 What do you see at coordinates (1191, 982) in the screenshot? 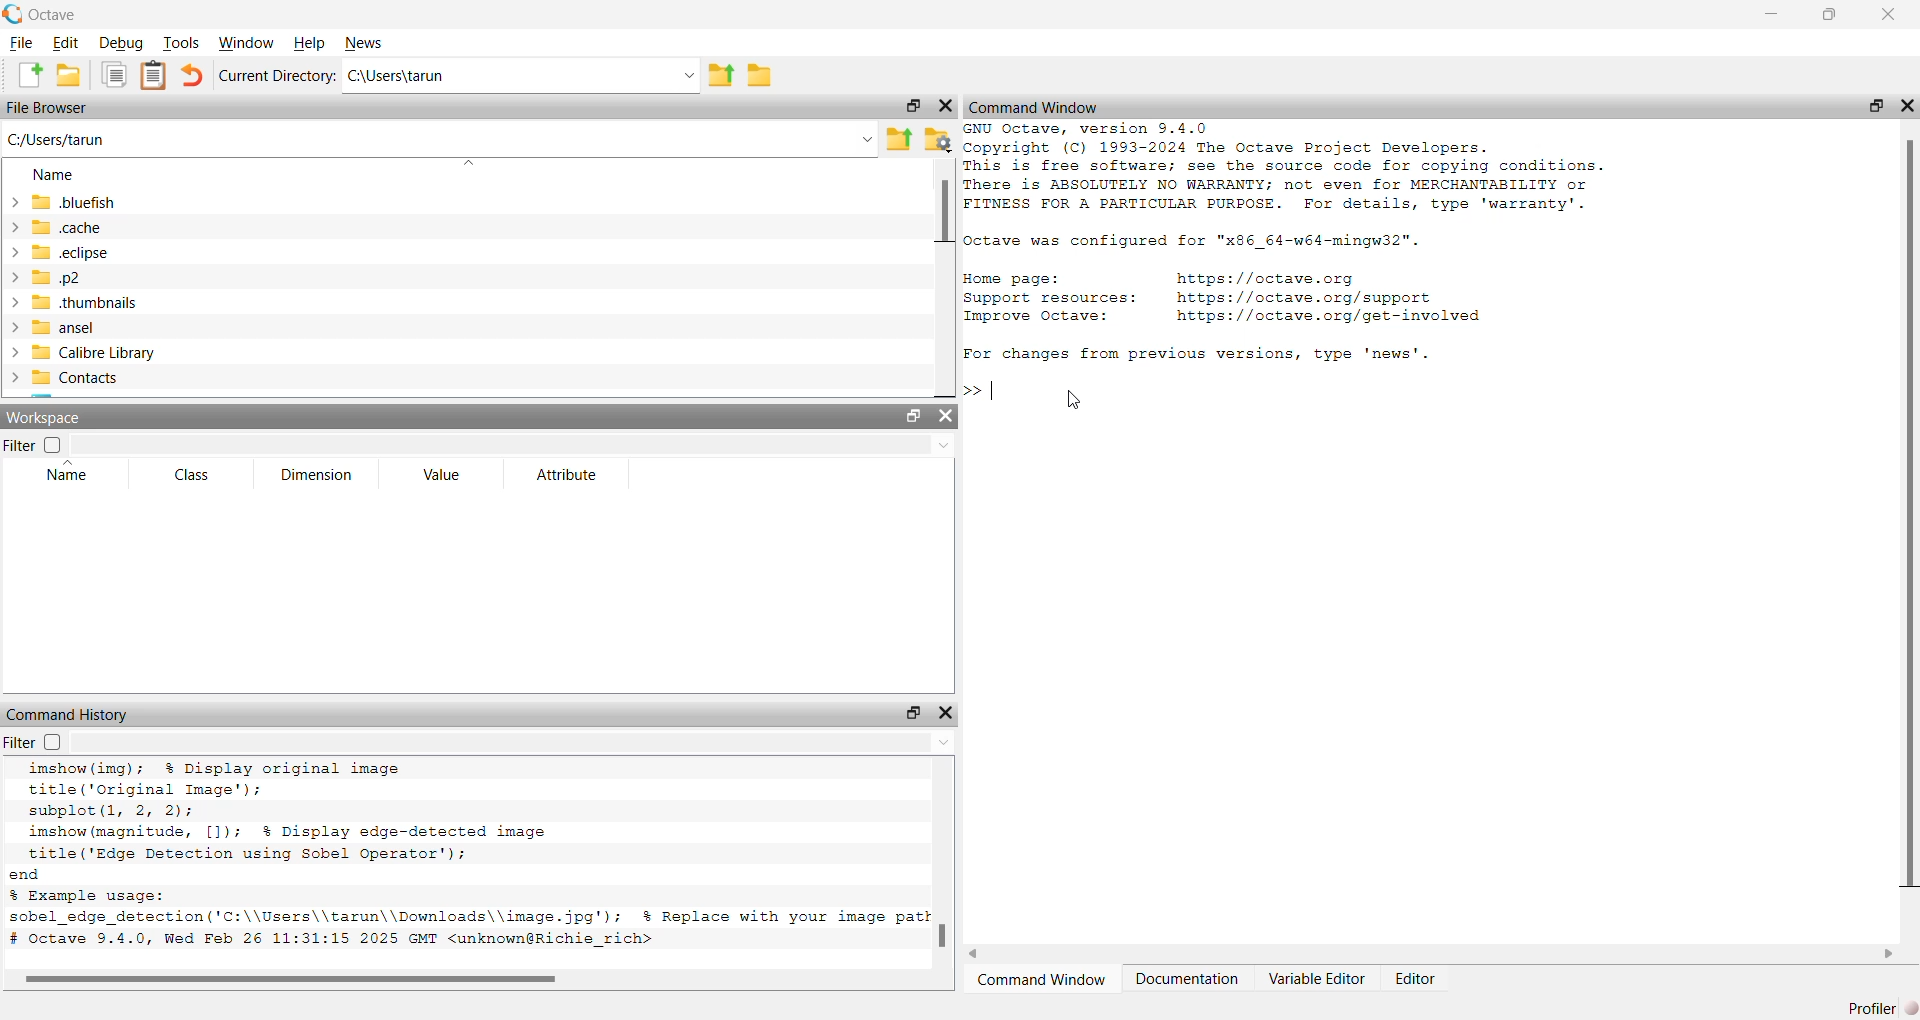
I see `Documentation` at bounding box center [1191, 982].